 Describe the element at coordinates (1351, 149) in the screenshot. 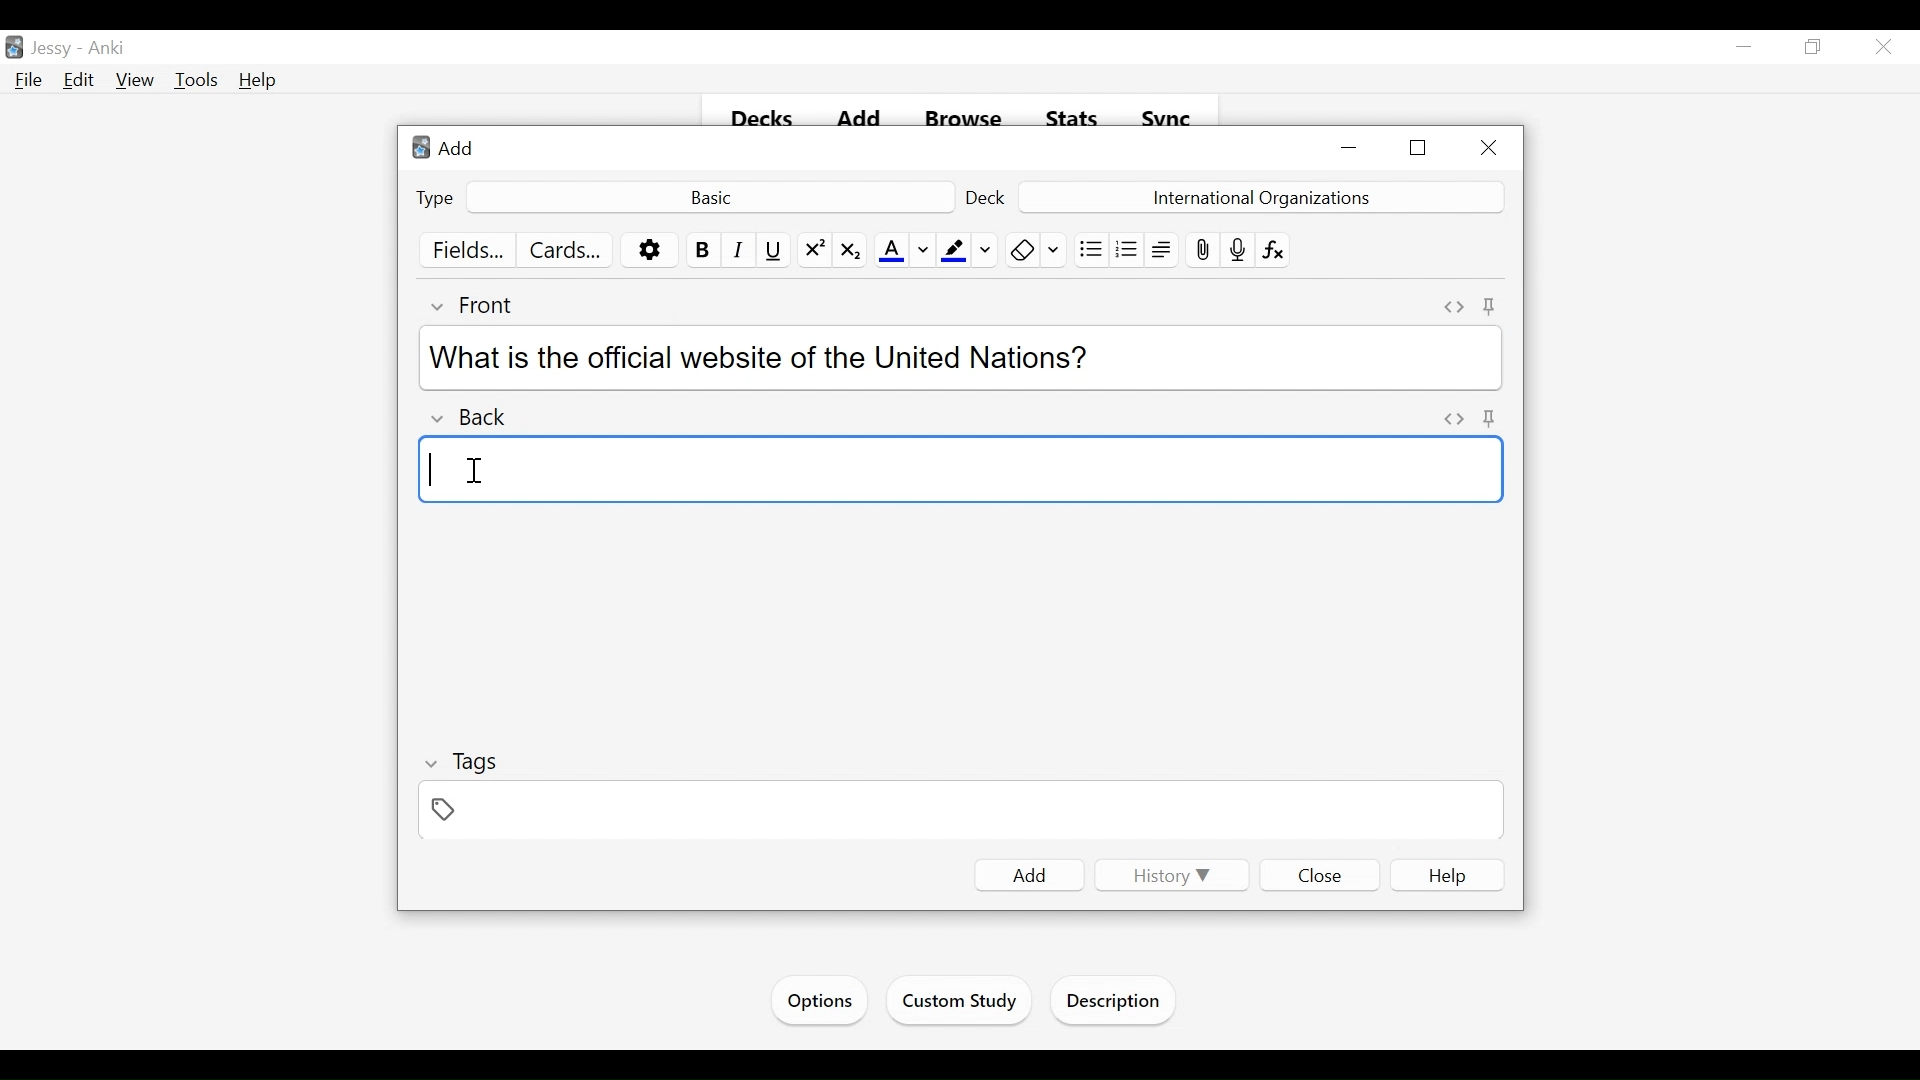

I see `minimize` at that location.